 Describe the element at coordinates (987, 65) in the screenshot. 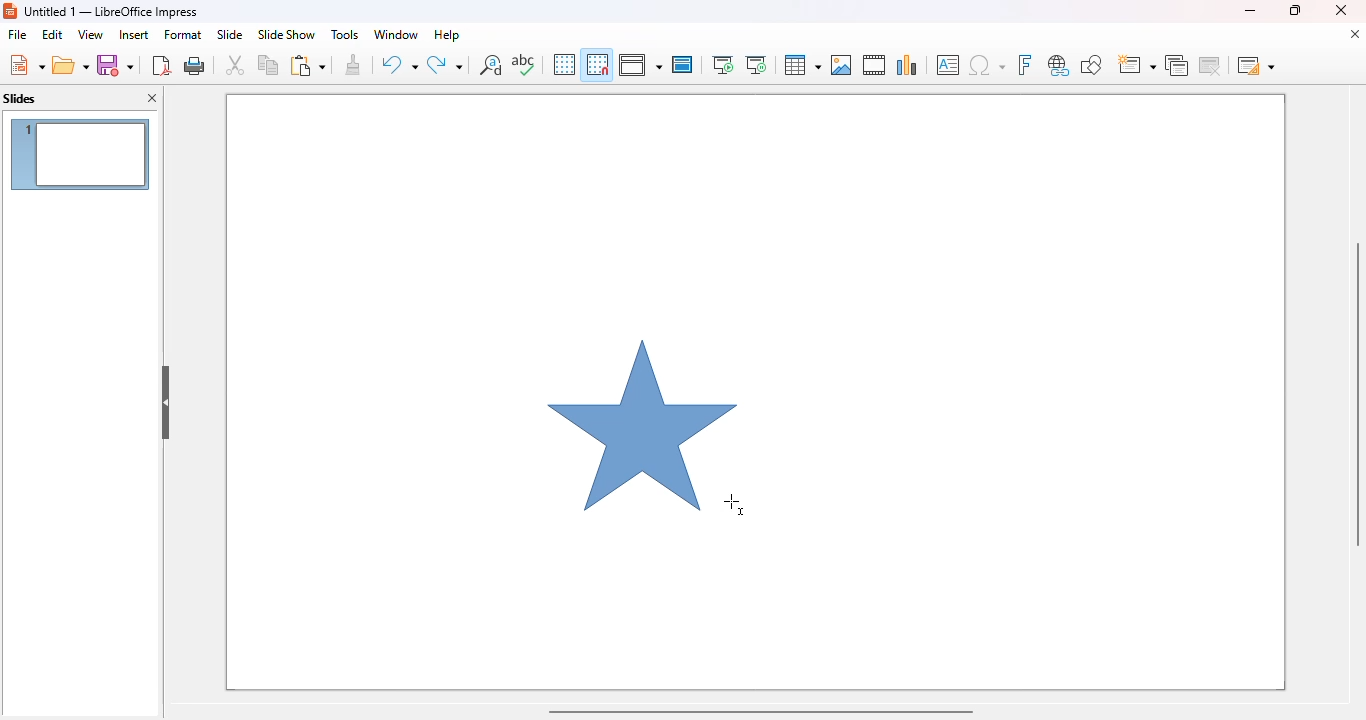

I see `insert special characters` at that location.